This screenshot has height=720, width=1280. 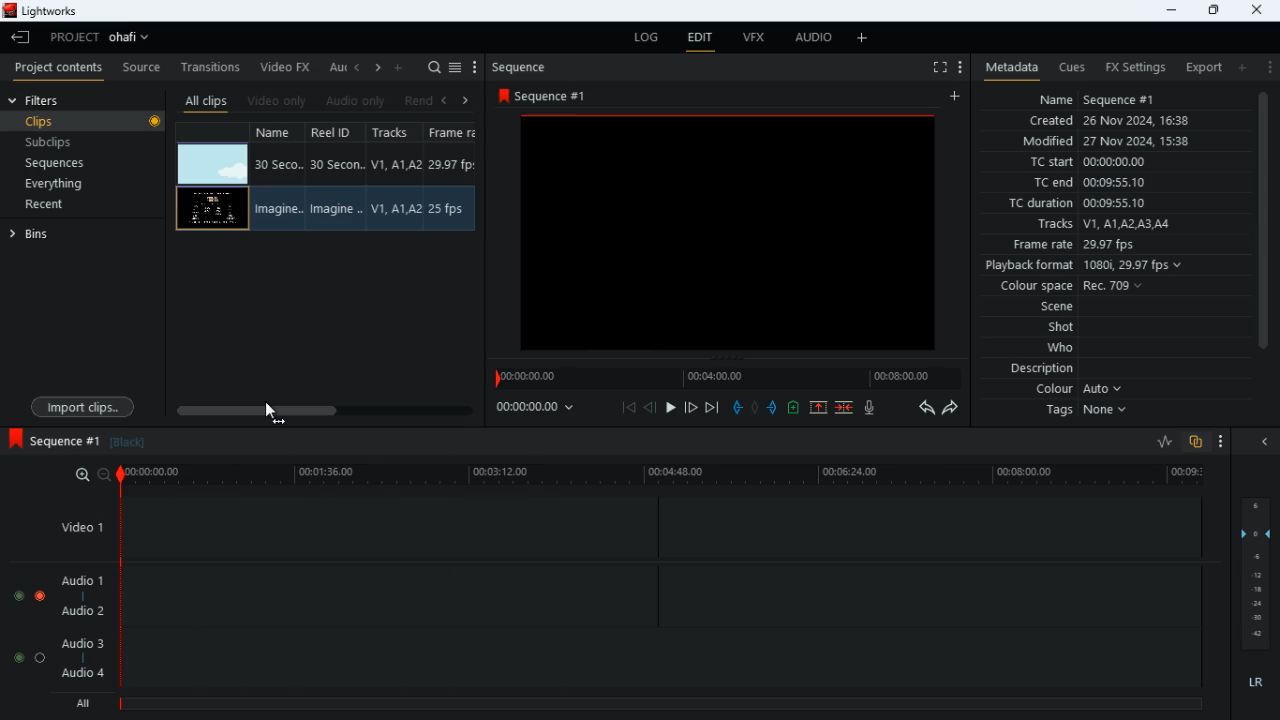 I want to click on pull, so click(x=738, y=407).